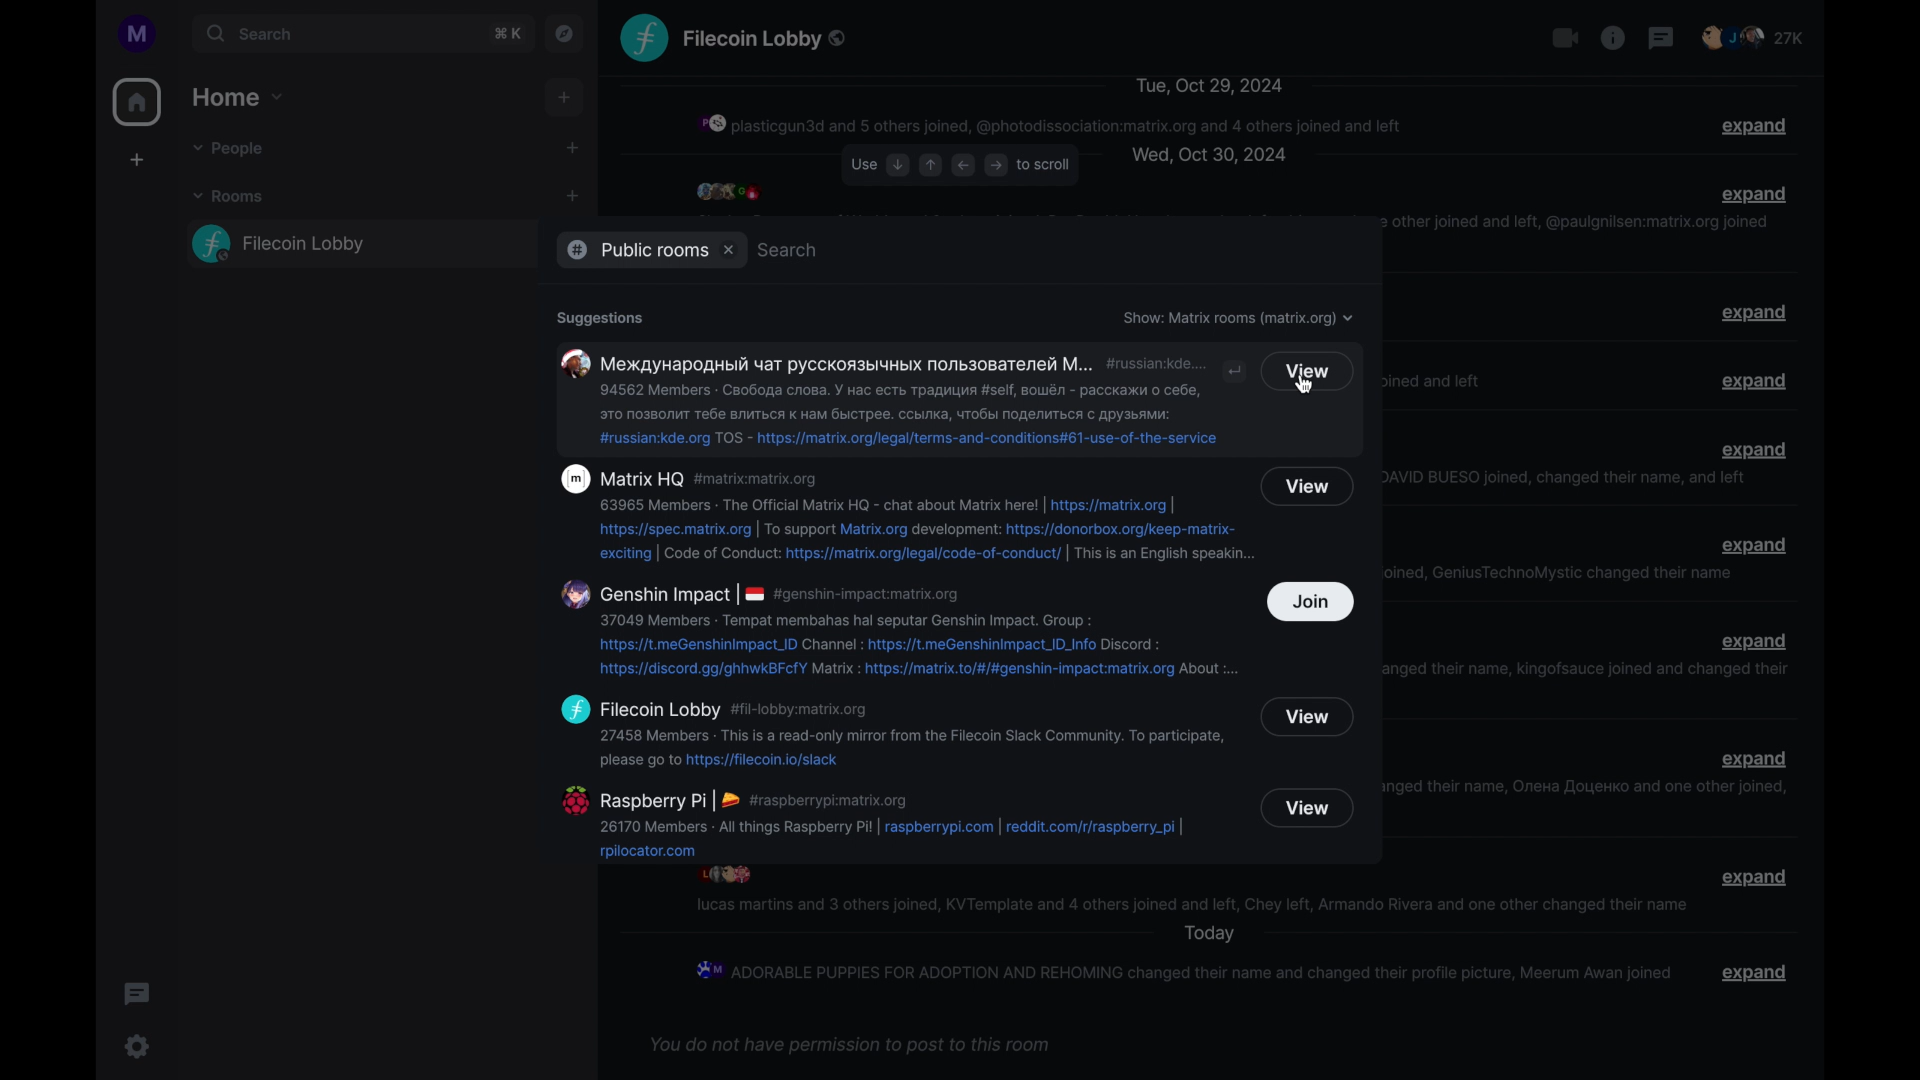  I want to click on home dropdown, so click(239, 98).